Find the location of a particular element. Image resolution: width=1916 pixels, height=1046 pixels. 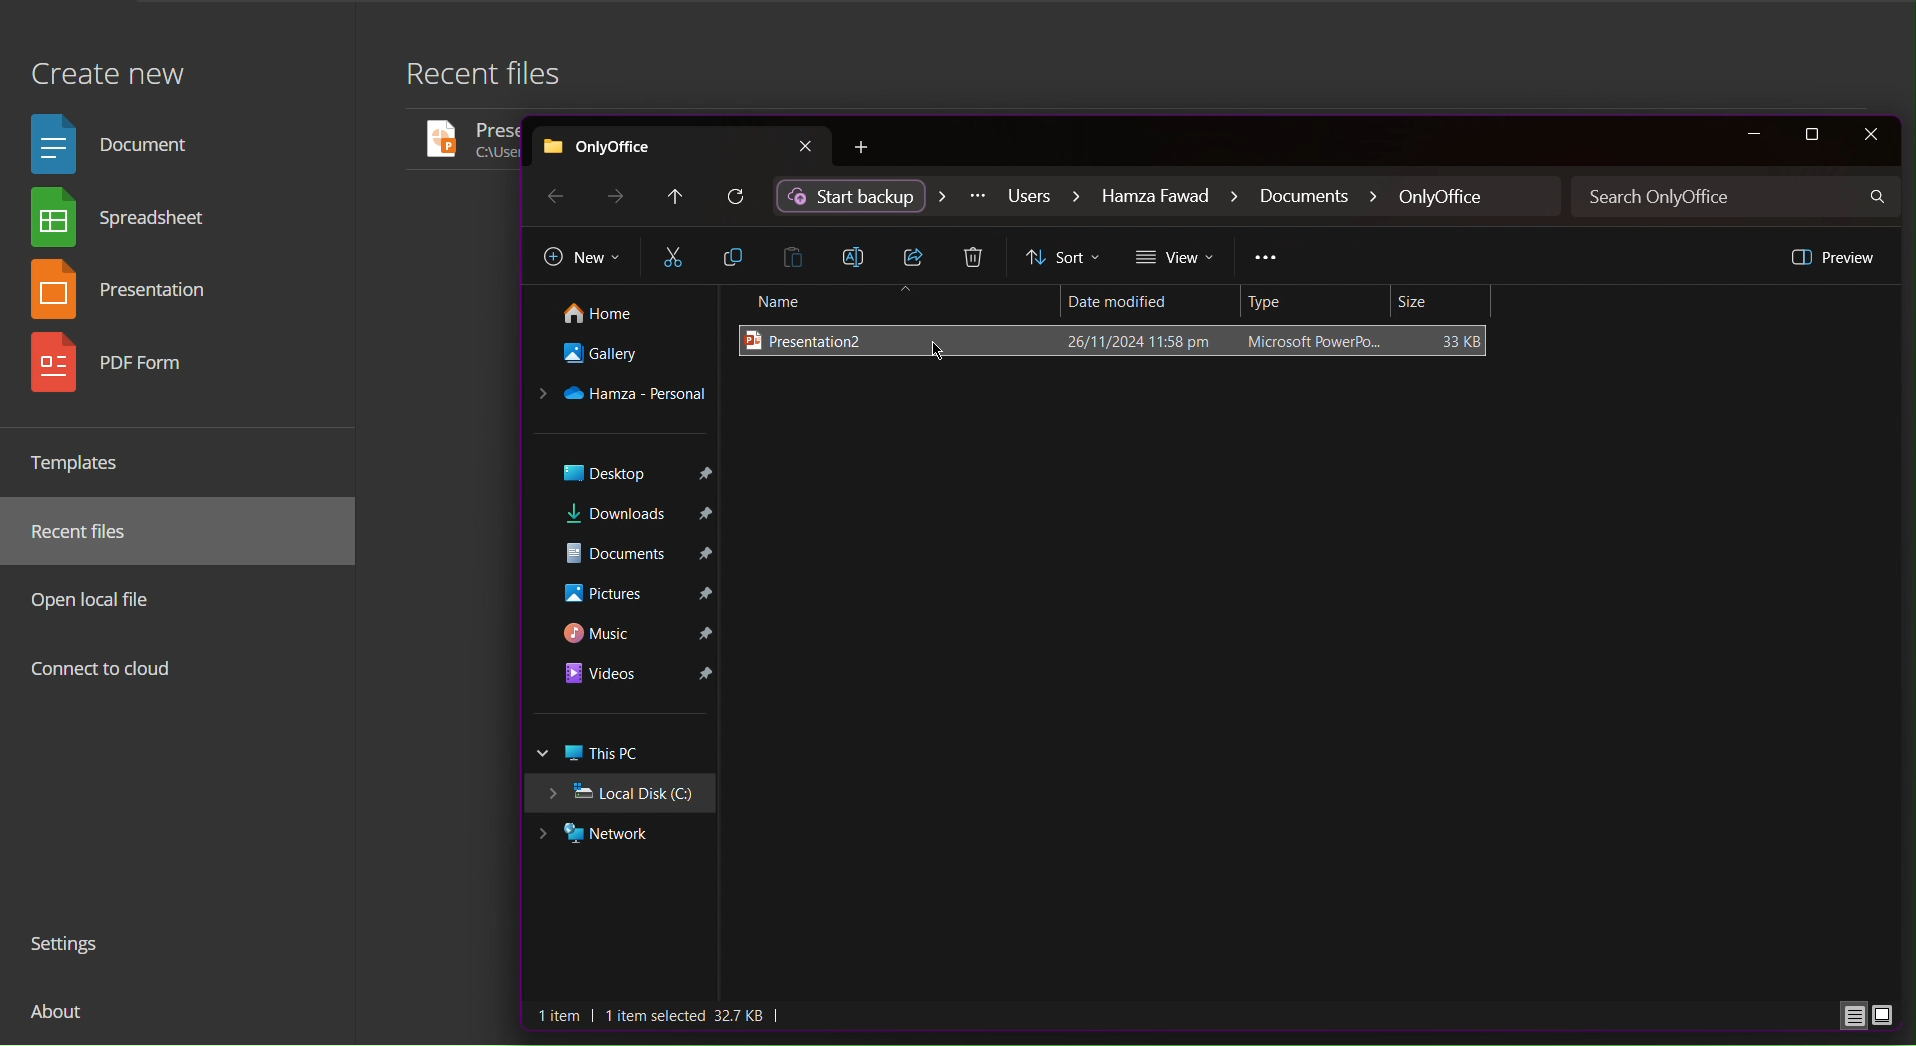

Local Disk is located at coordinates (627, 793).